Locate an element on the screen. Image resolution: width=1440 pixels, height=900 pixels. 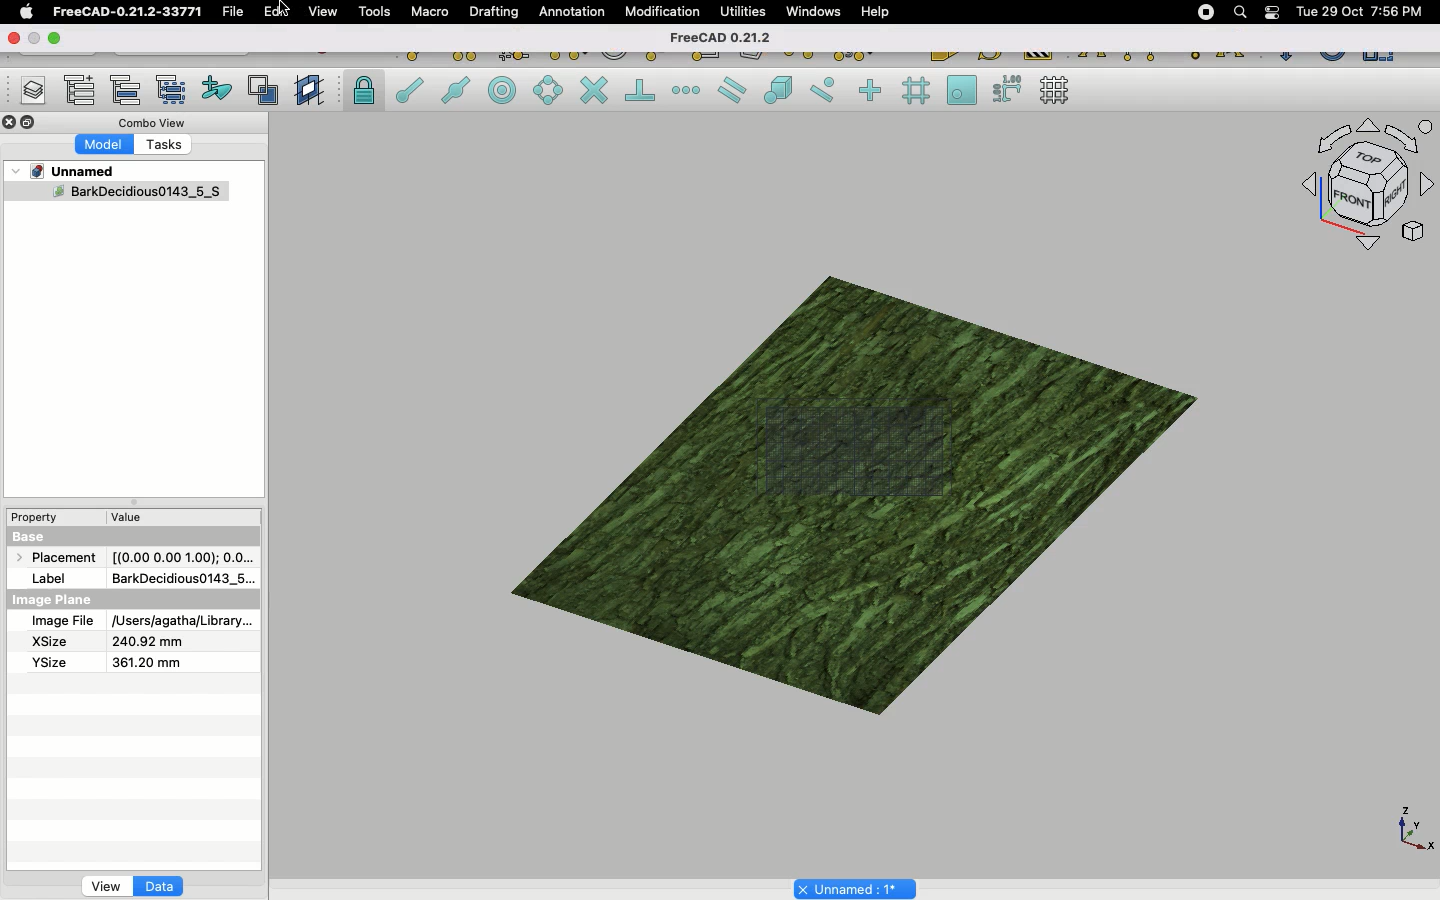
View is located at coordinates (106, 885).